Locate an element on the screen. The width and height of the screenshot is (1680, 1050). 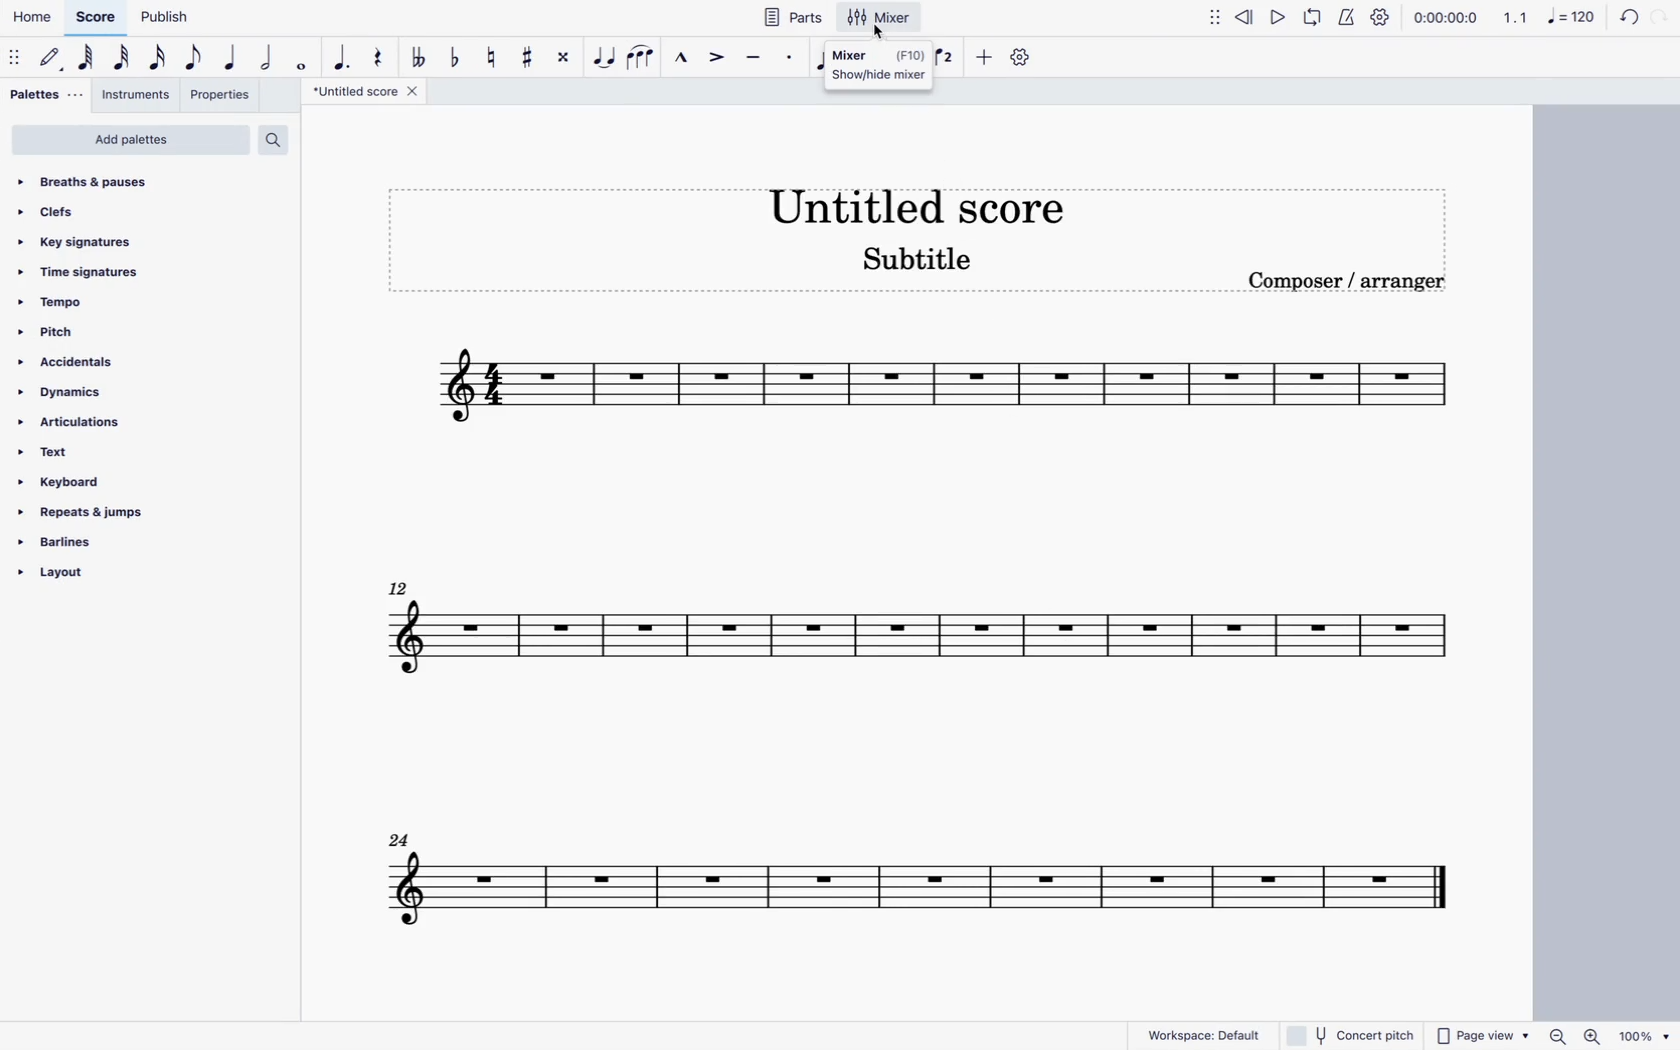
tempo is located at coordinates (93, 301).